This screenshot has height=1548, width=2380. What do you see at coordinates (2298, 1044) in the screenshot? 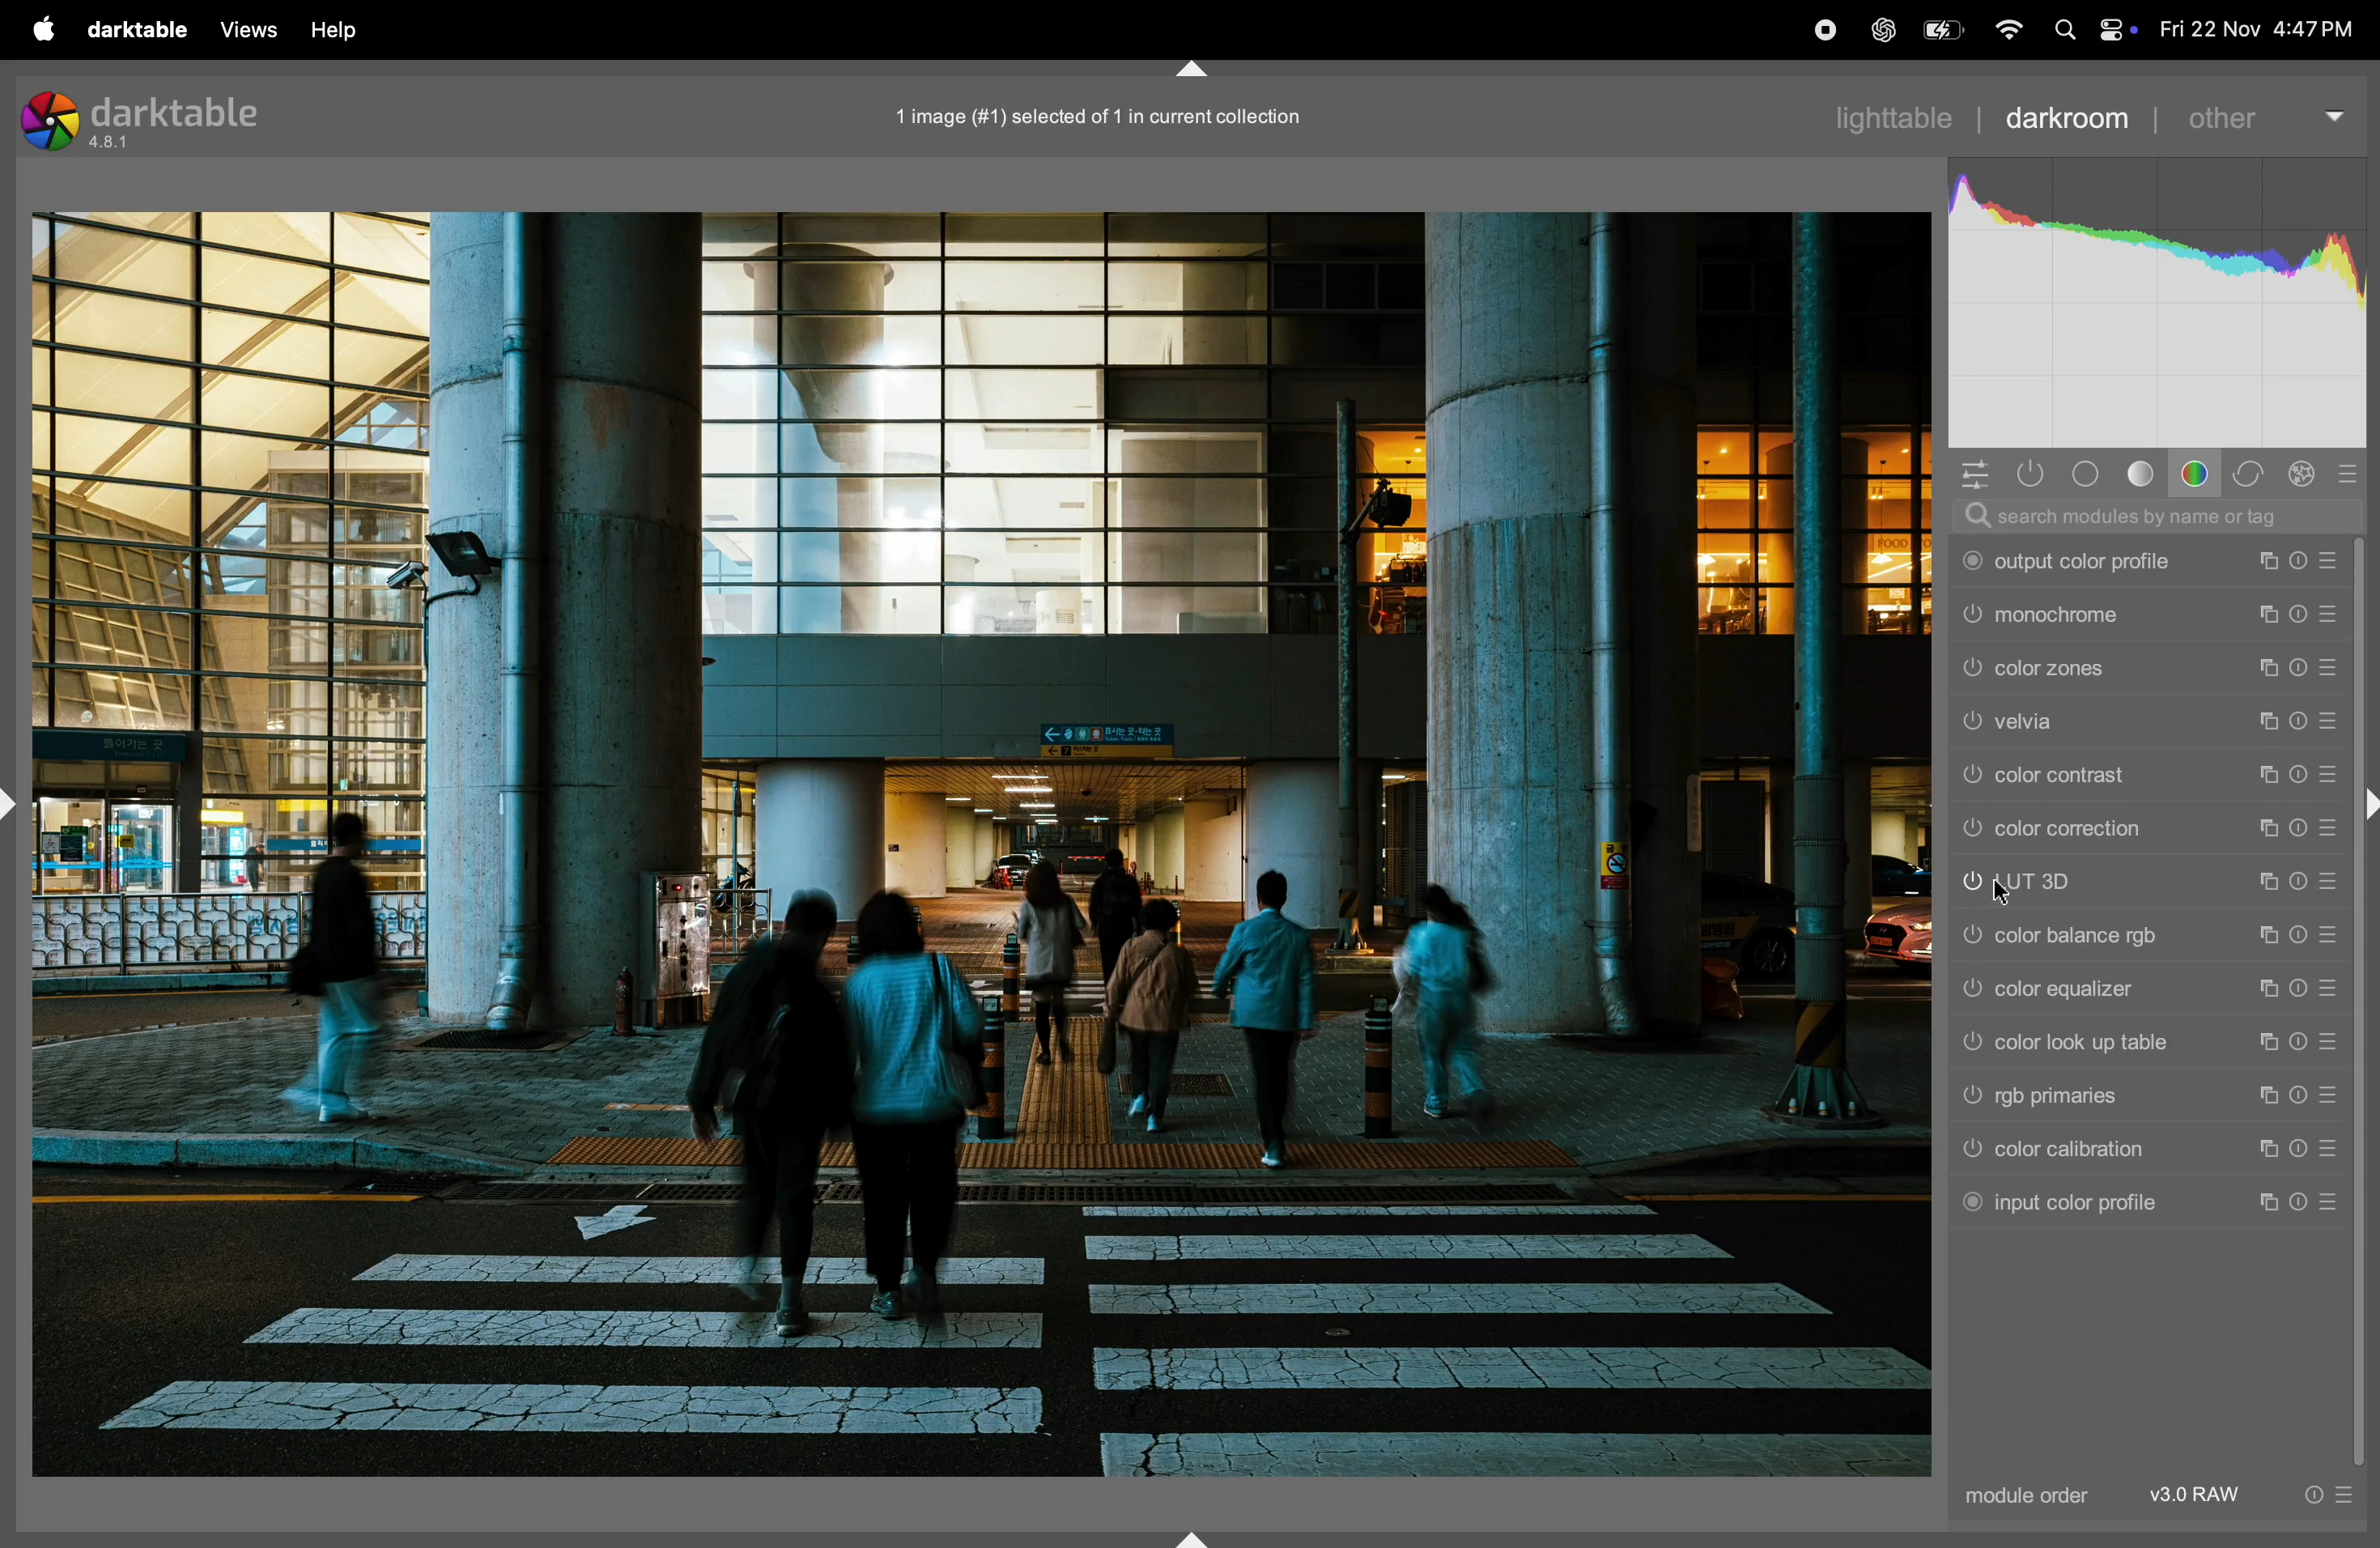
I see `reset` at bounding box center [2298, 1044].